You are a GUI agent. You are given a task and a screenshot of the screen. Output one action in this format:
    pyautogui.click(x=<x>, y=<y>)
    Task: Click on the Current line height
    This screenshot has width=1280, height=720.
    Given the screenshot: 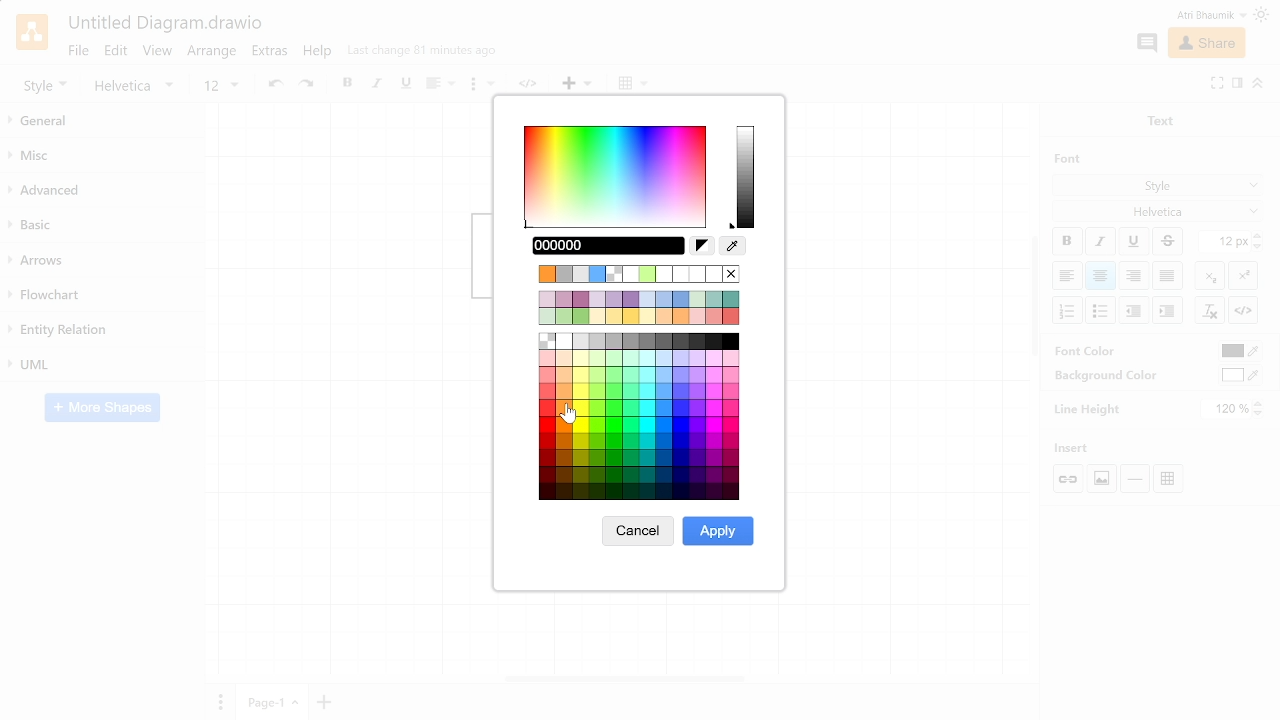 What is the action you would take?
    pyautogui.click(x=1227, y=409)
    